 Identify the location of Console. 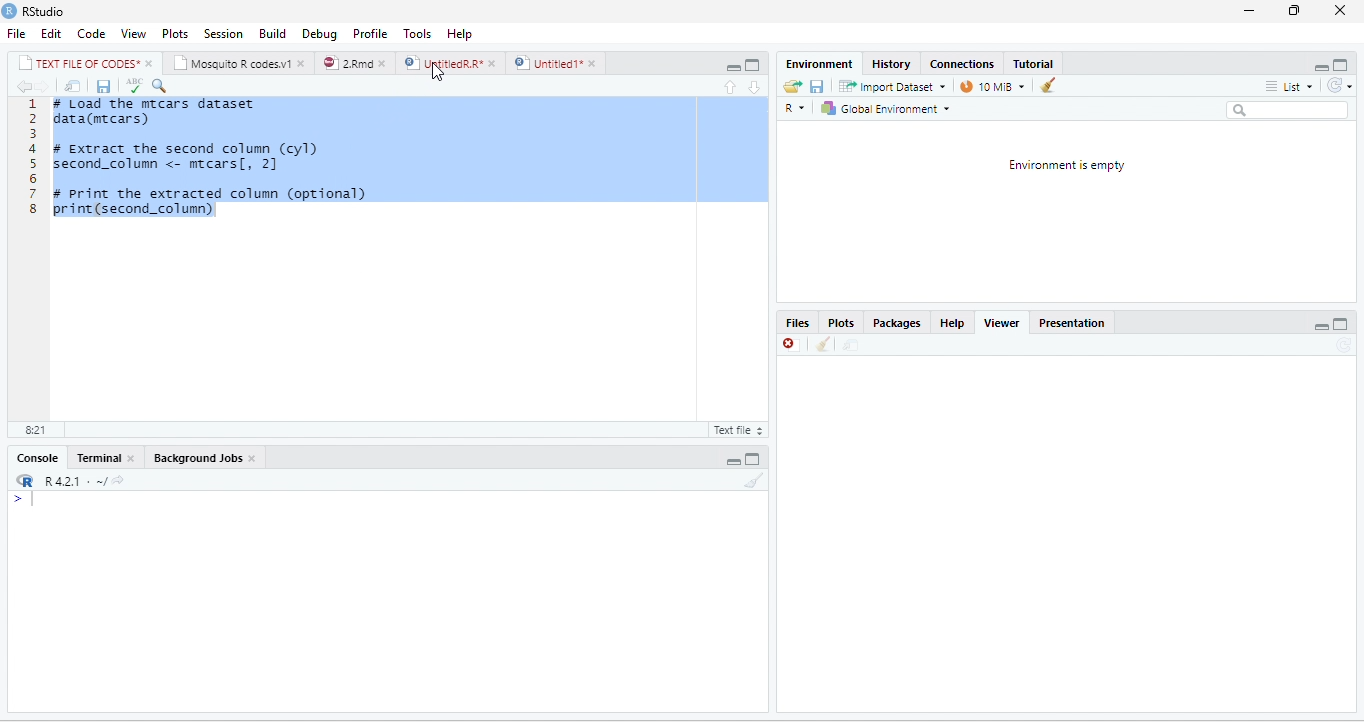
(34, 458).